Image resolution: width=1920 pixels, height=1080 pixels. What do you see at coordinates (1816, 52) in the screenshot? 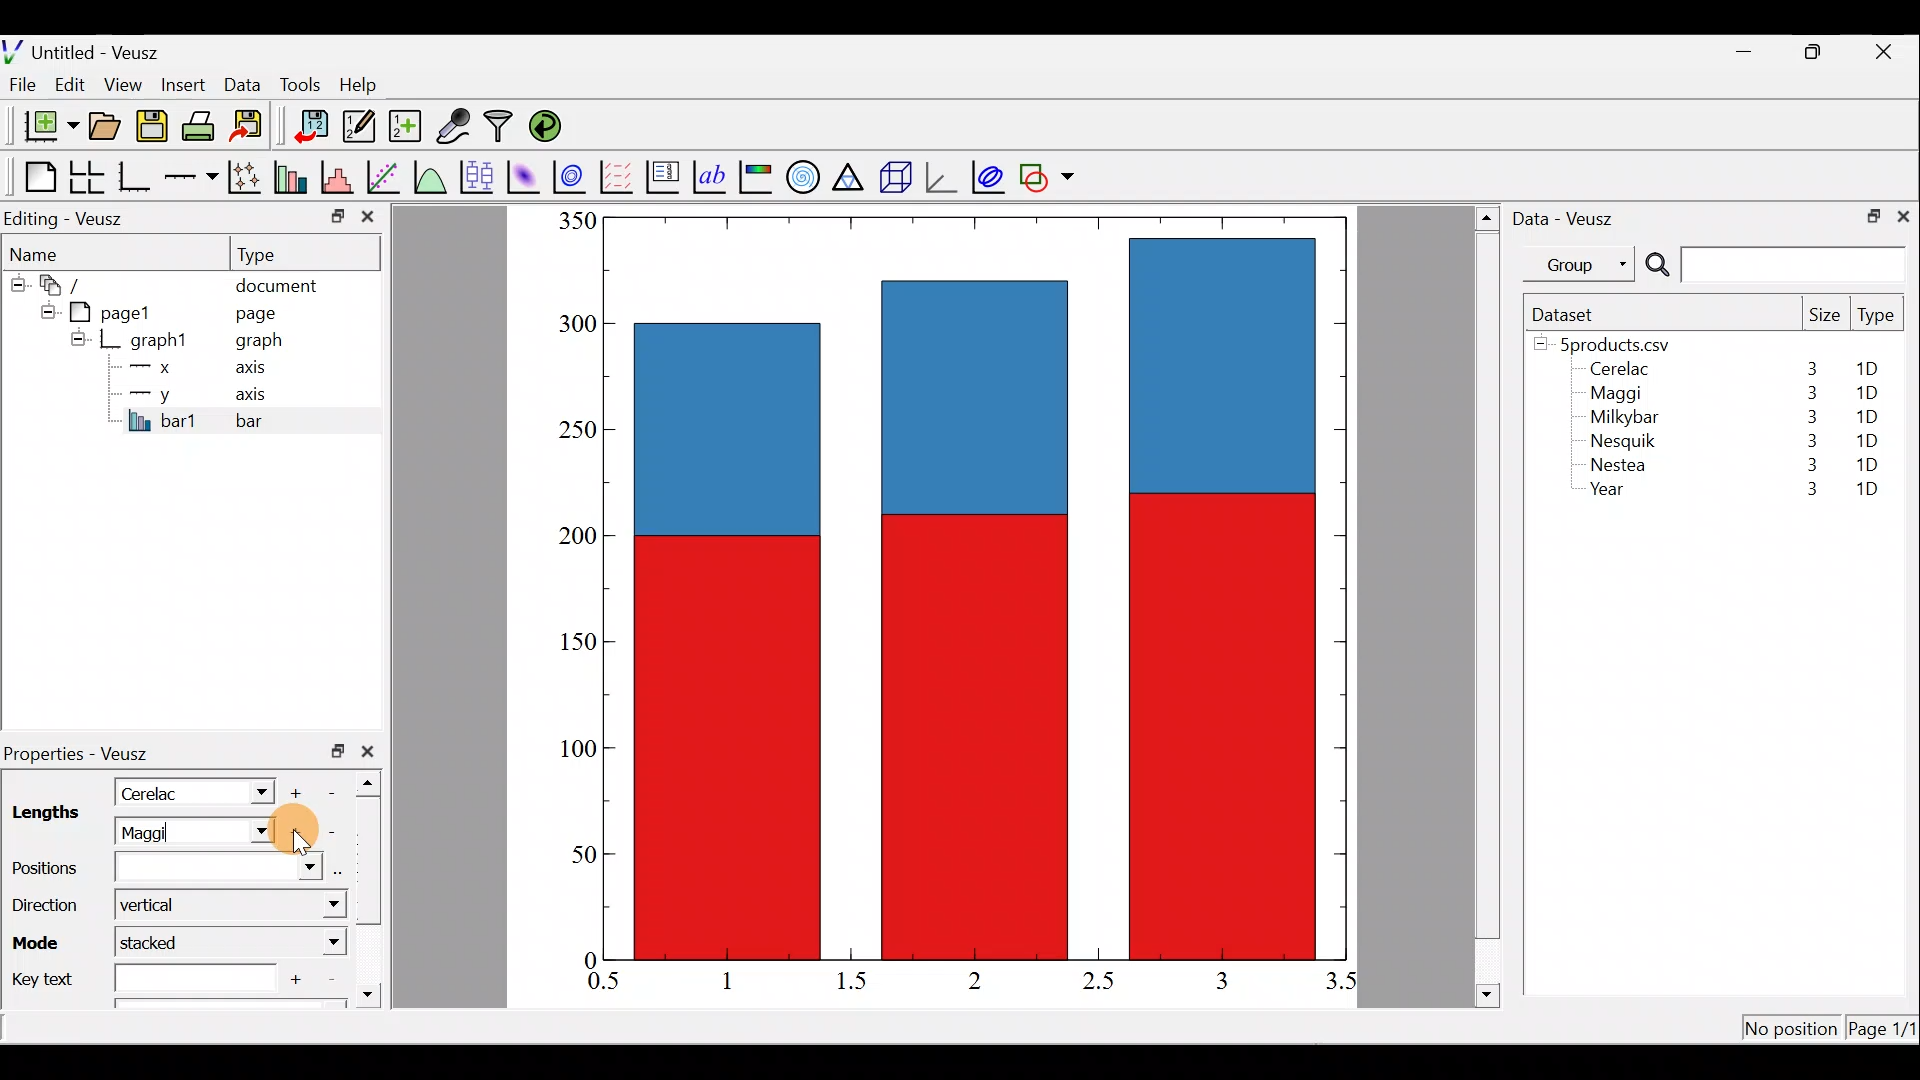
I see `restore down` at bounding box center [1816, 52].